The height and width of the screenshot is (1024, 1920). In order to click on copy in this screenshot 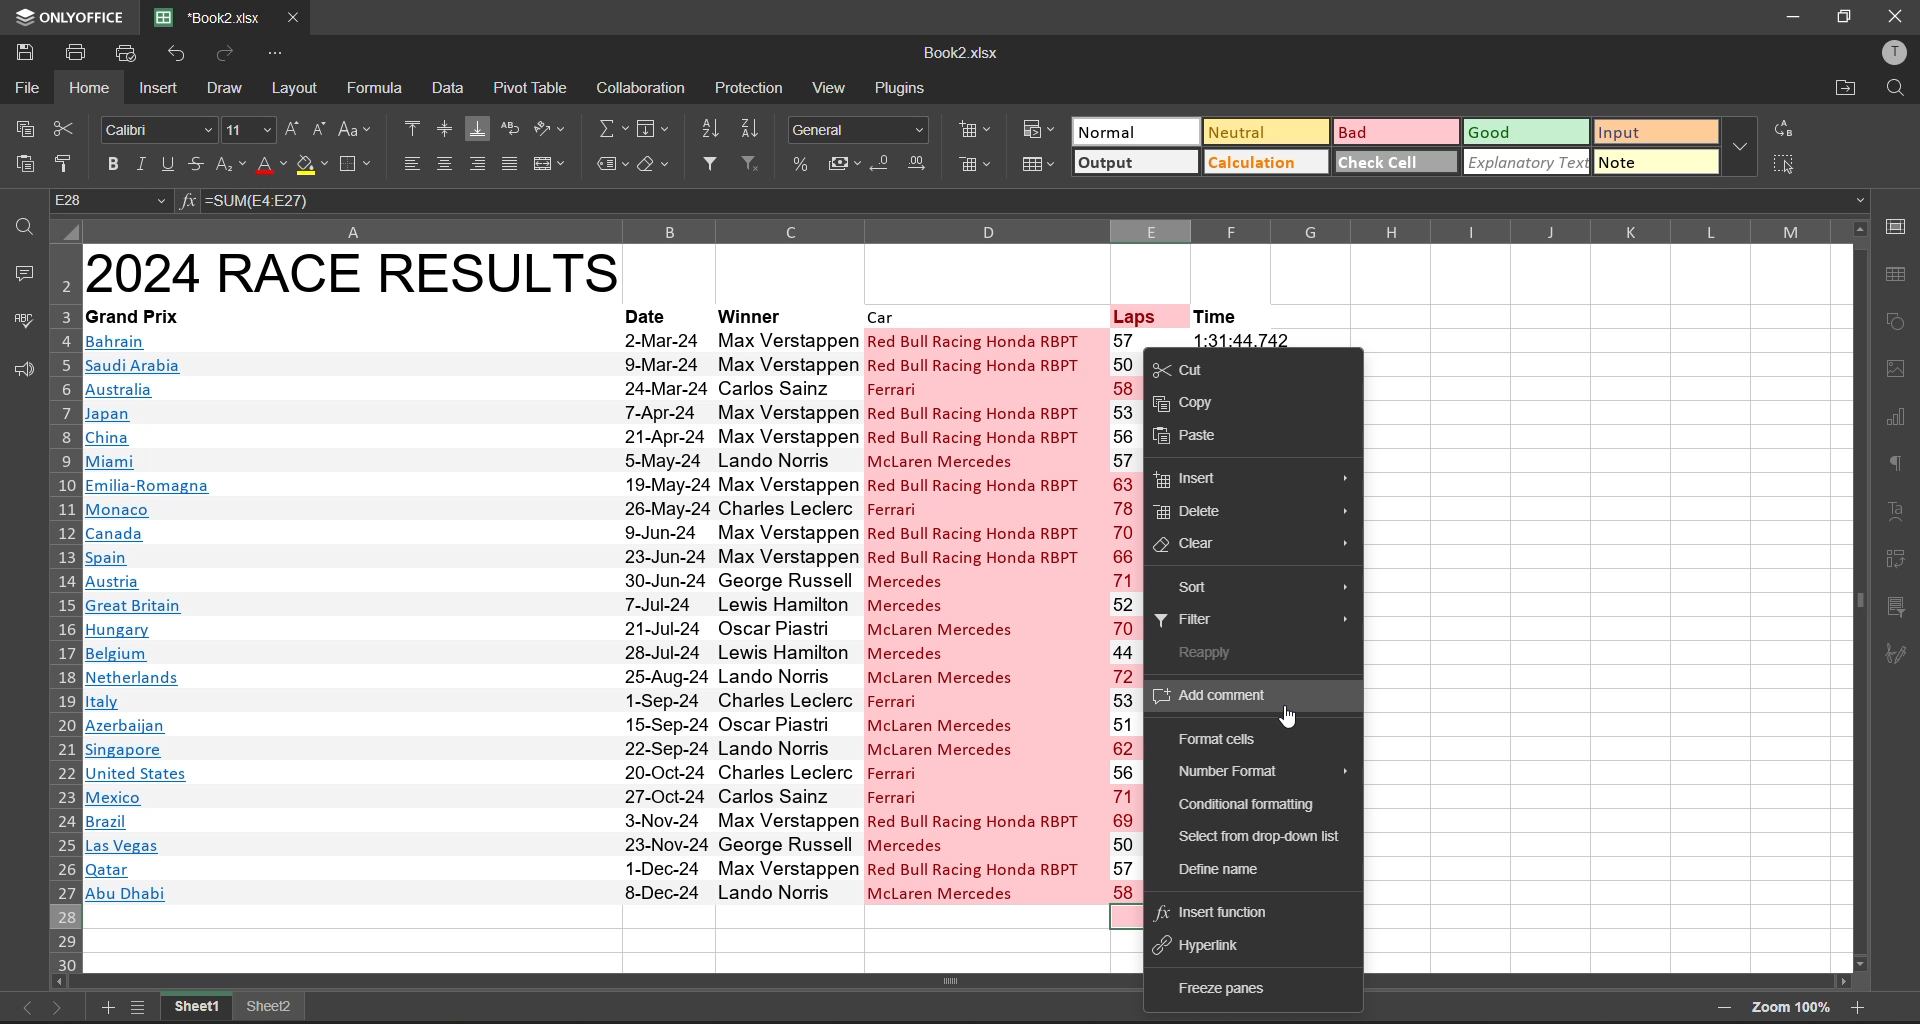, I will do `click(1192, 403)`.